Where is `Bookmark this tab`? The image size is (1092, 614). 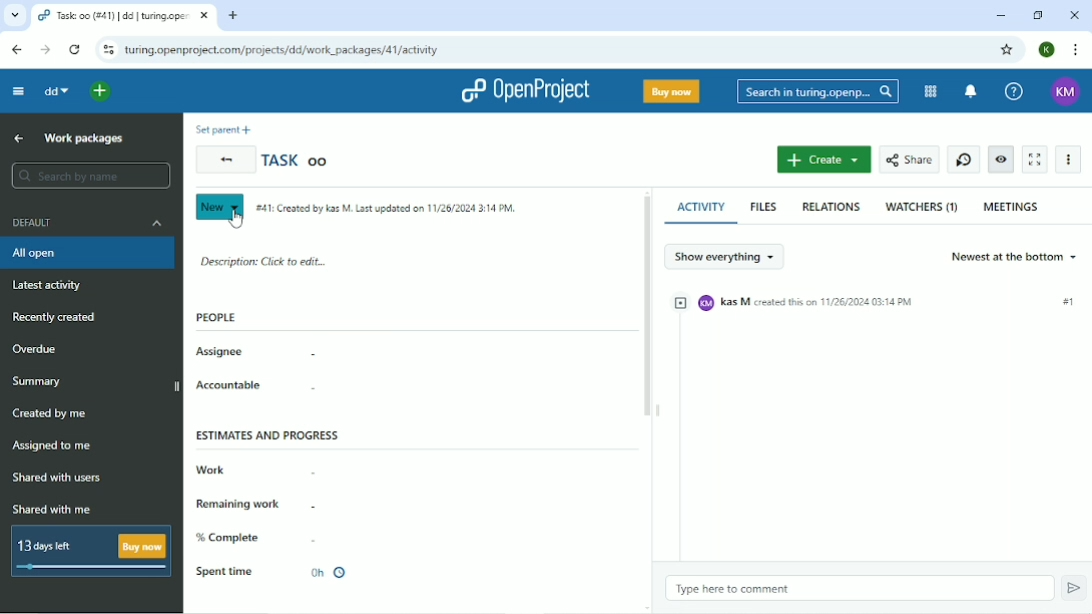
Bookmark this tab is located at coordinates (1008, 49).